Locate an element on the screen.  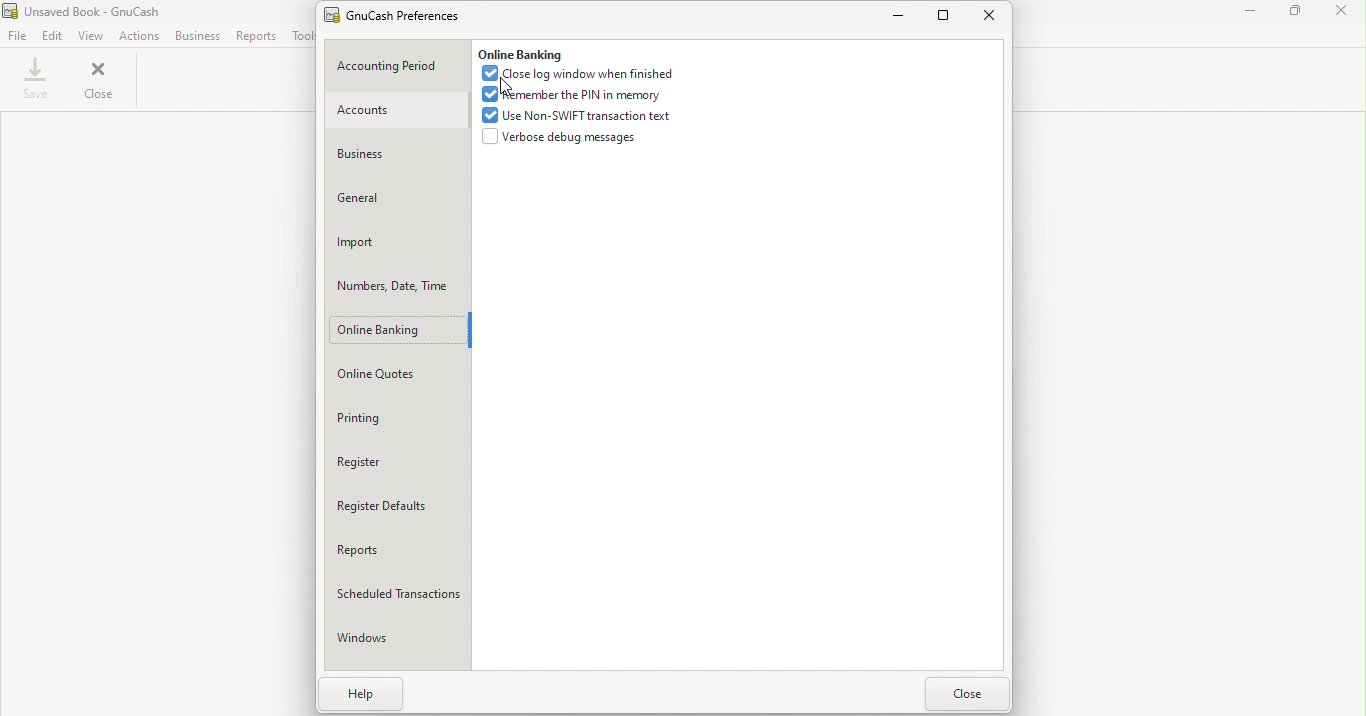
Numbers, date, time is located at coordinates (398, 286).